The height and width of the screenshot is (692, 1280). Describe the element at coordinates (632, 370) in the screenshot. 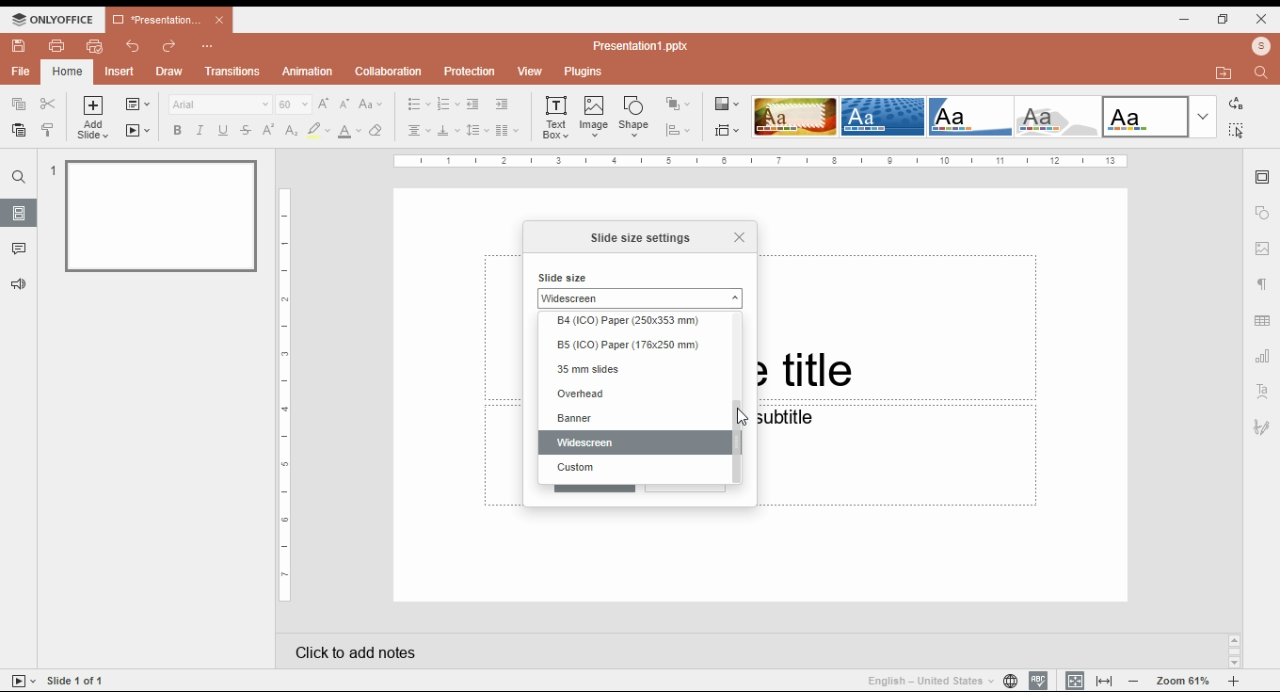

I see `35 mm sides` at that location.